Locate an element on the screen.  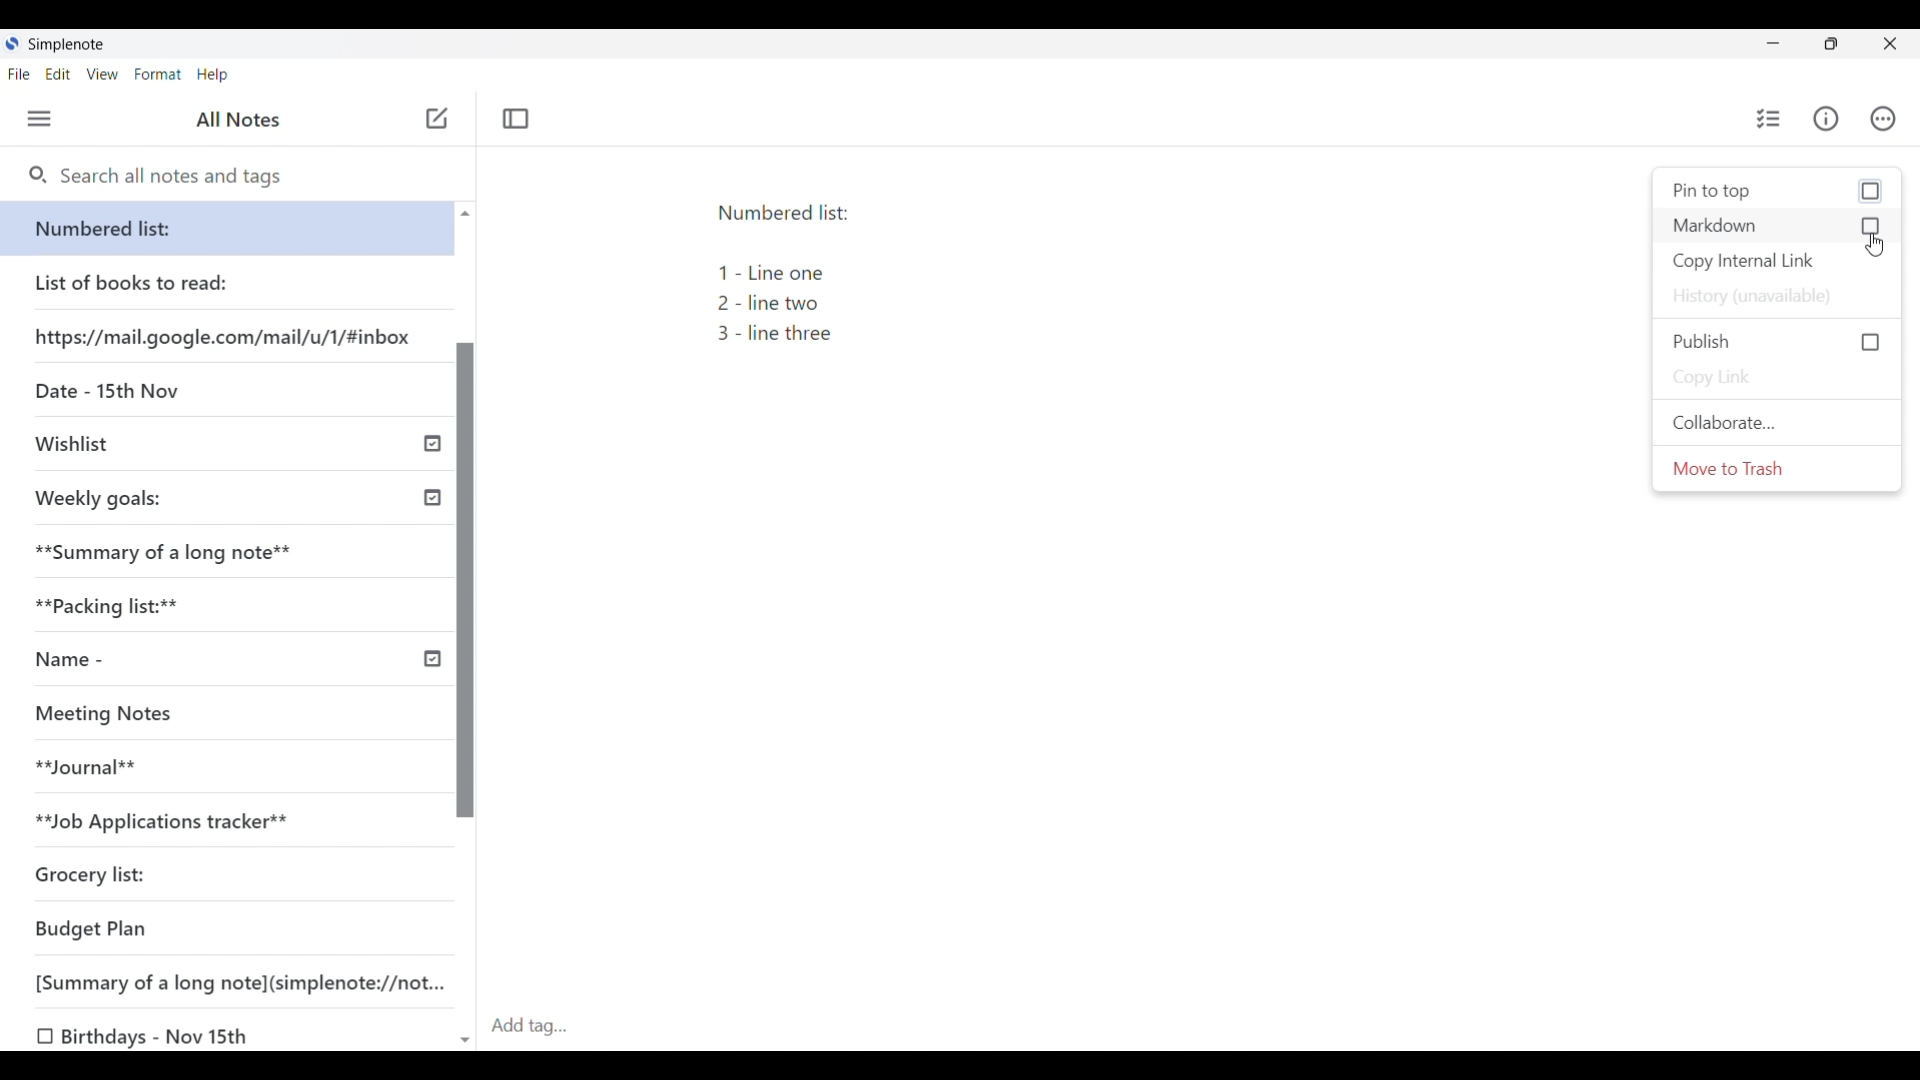
Actions is located at coordinates (1884, 121).